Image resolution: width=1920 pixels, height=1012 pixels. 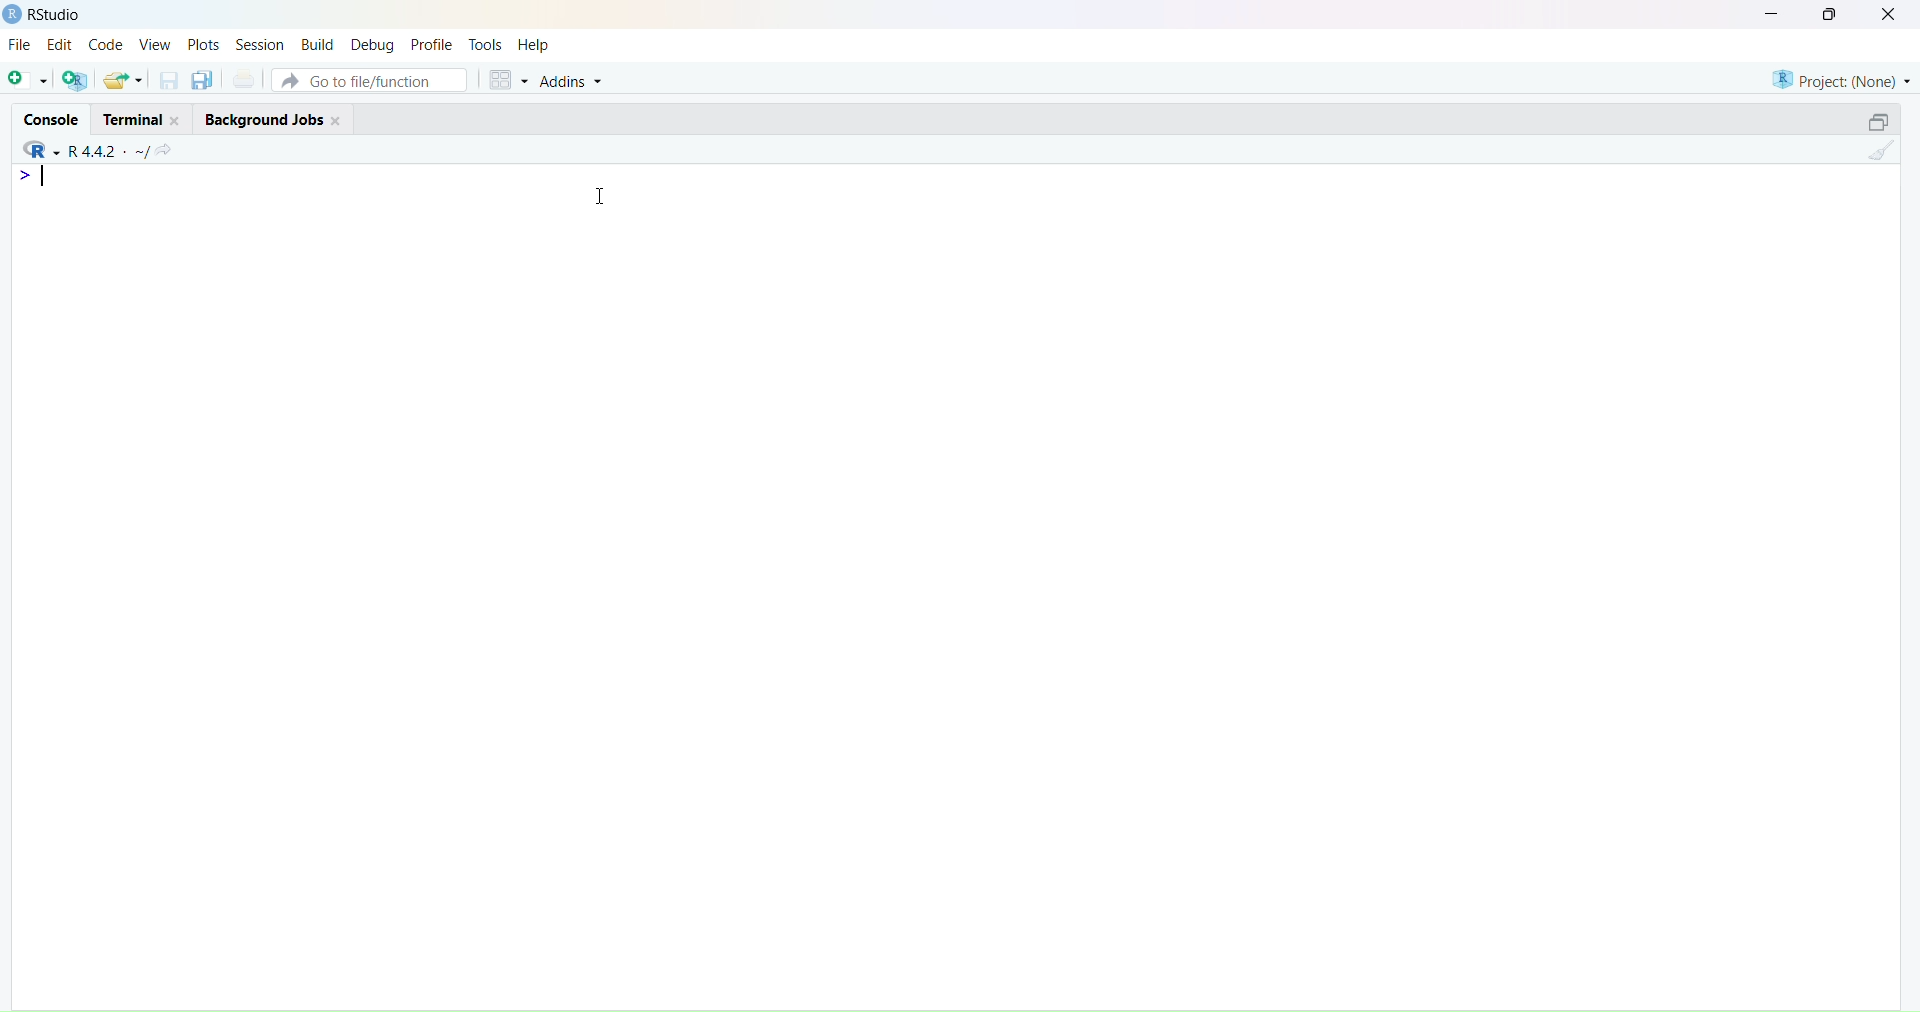 I want to click on help, so click(x=533, y=46).